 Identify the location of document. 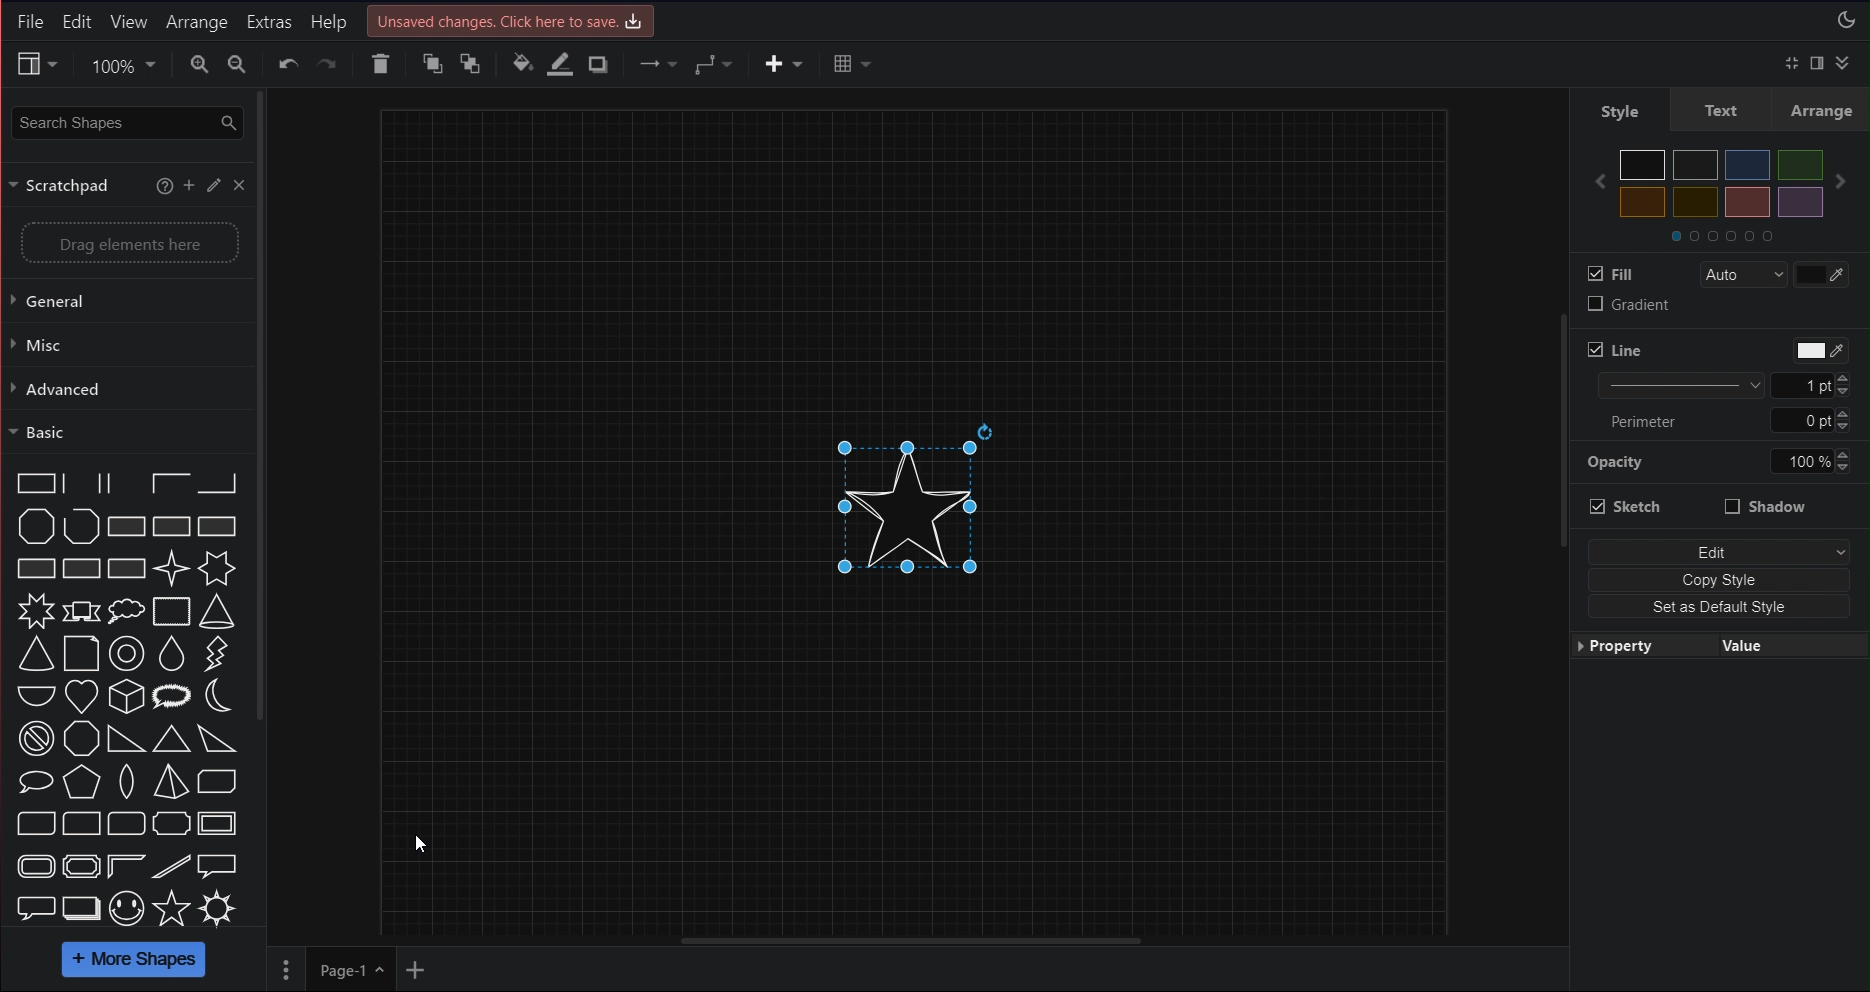
(81, 654).